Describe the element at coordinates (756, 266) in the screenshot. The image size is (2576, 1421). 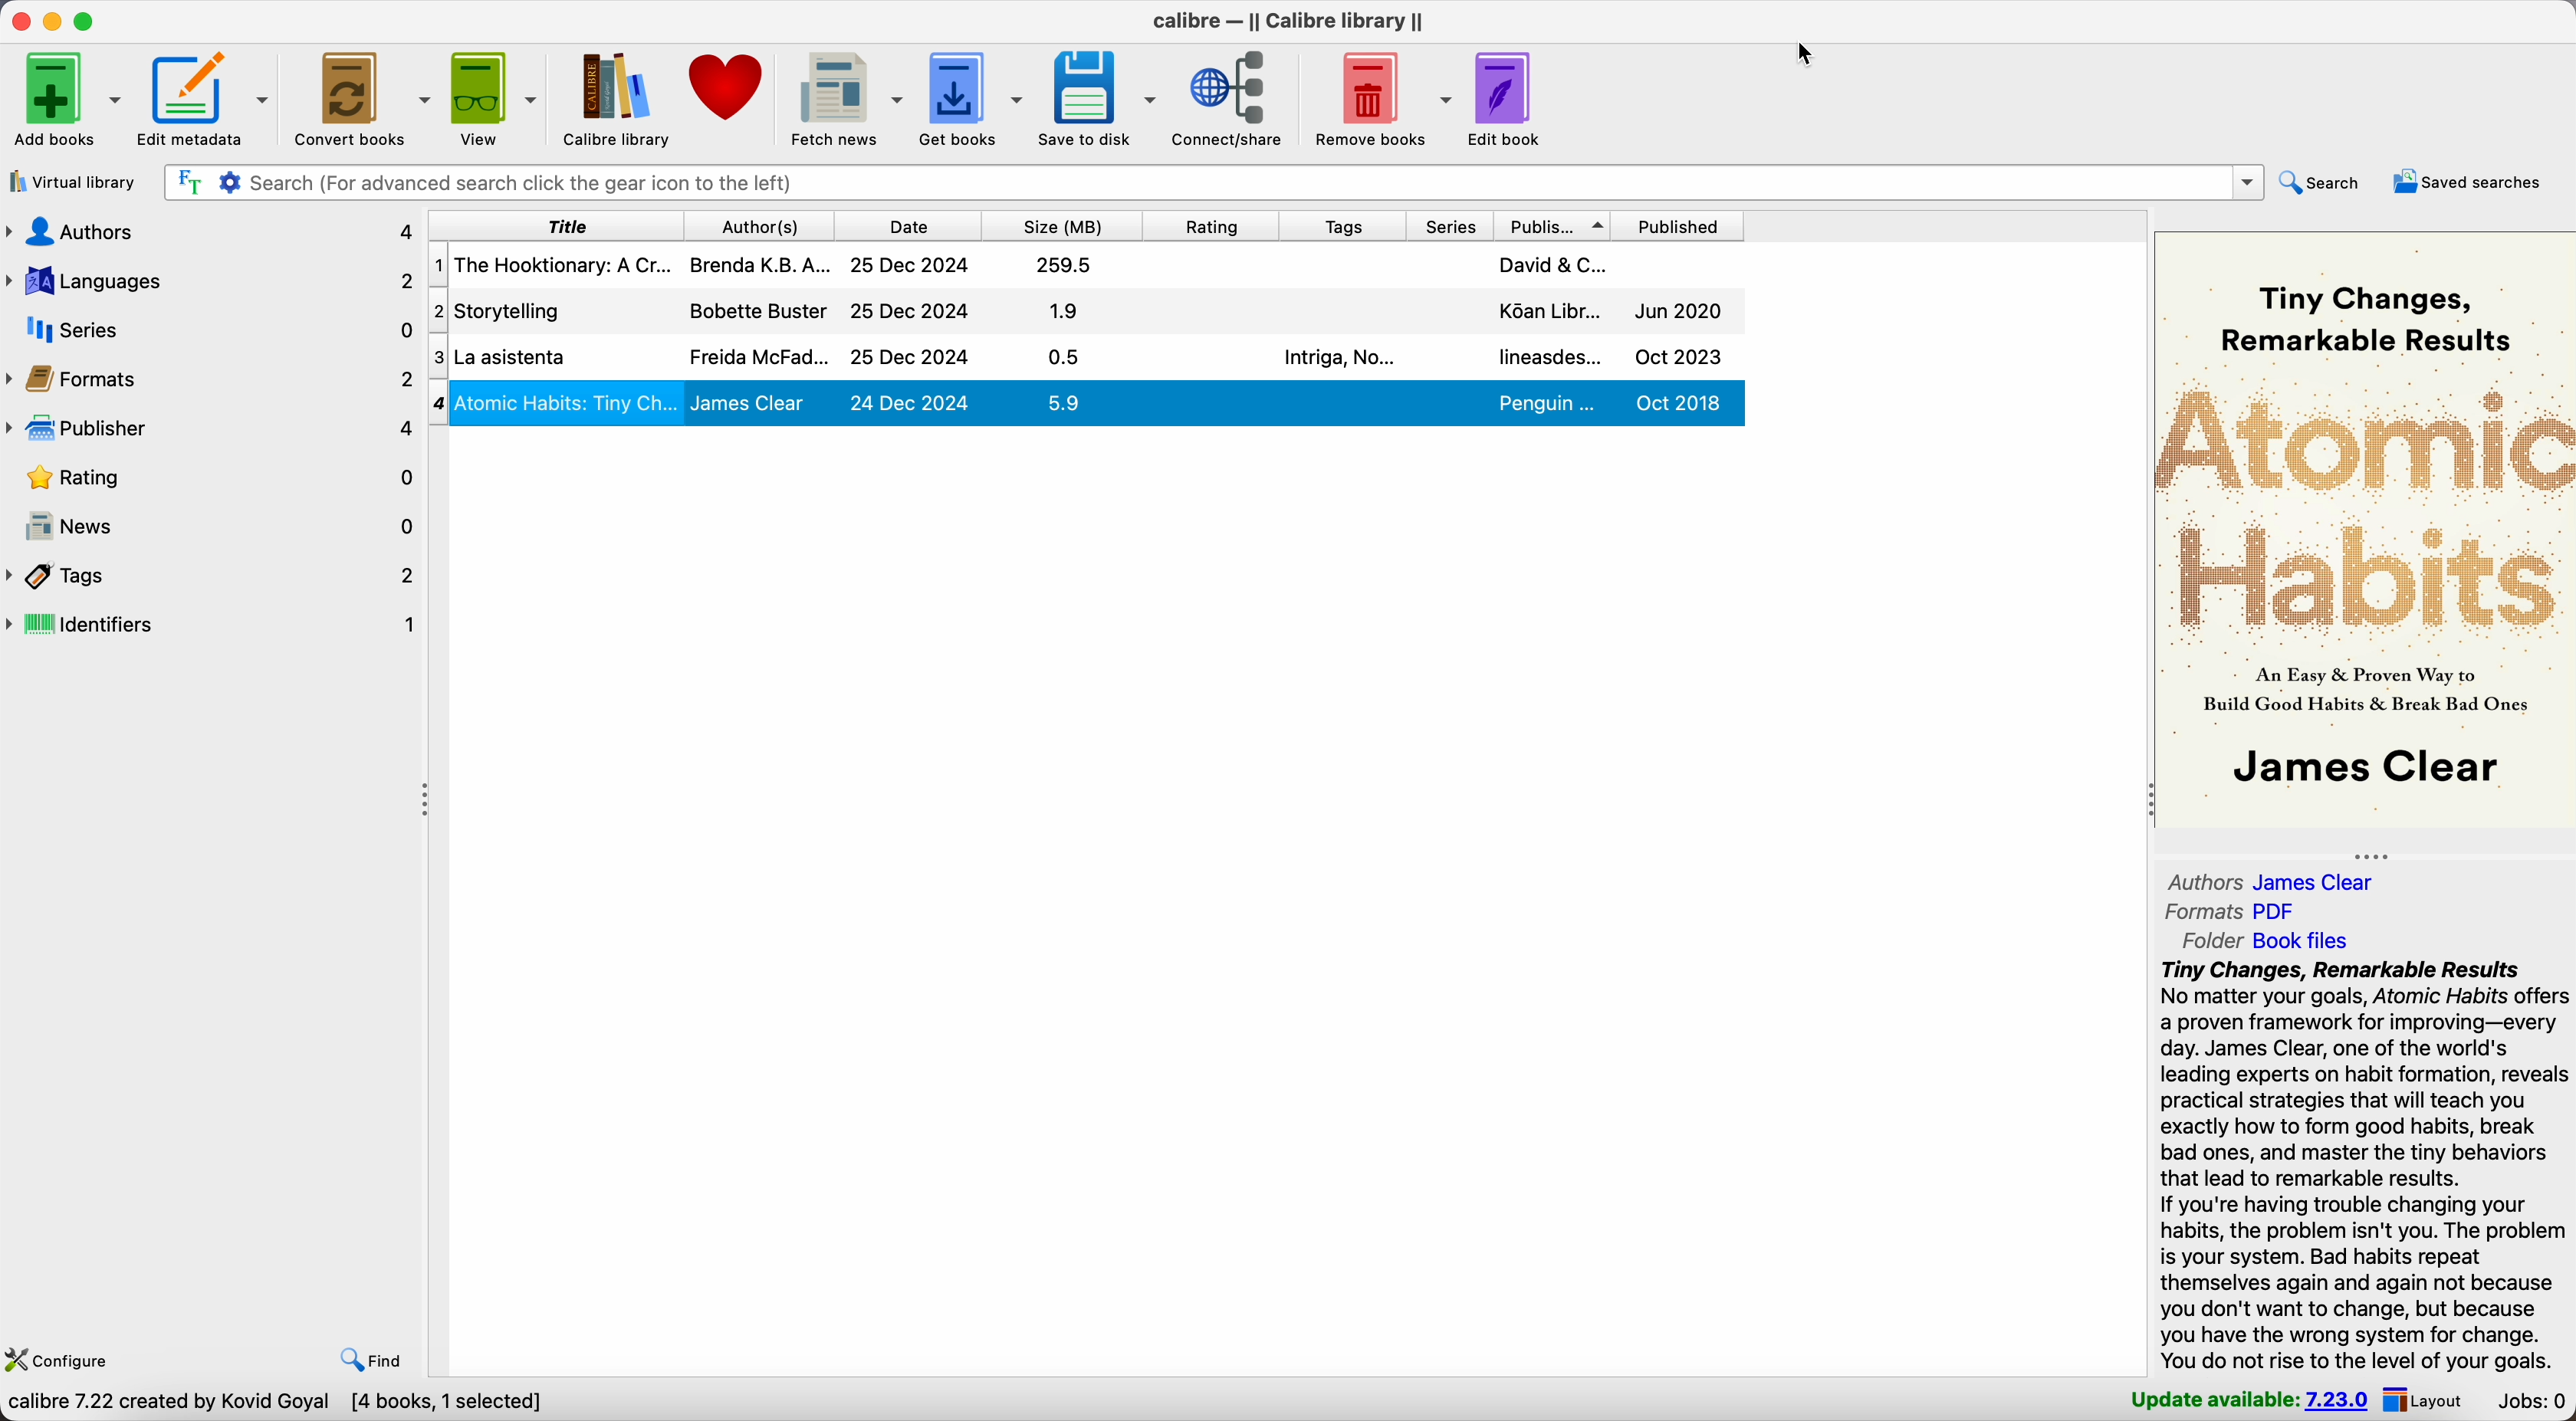
I see `brenda K.B.A...` at that location.